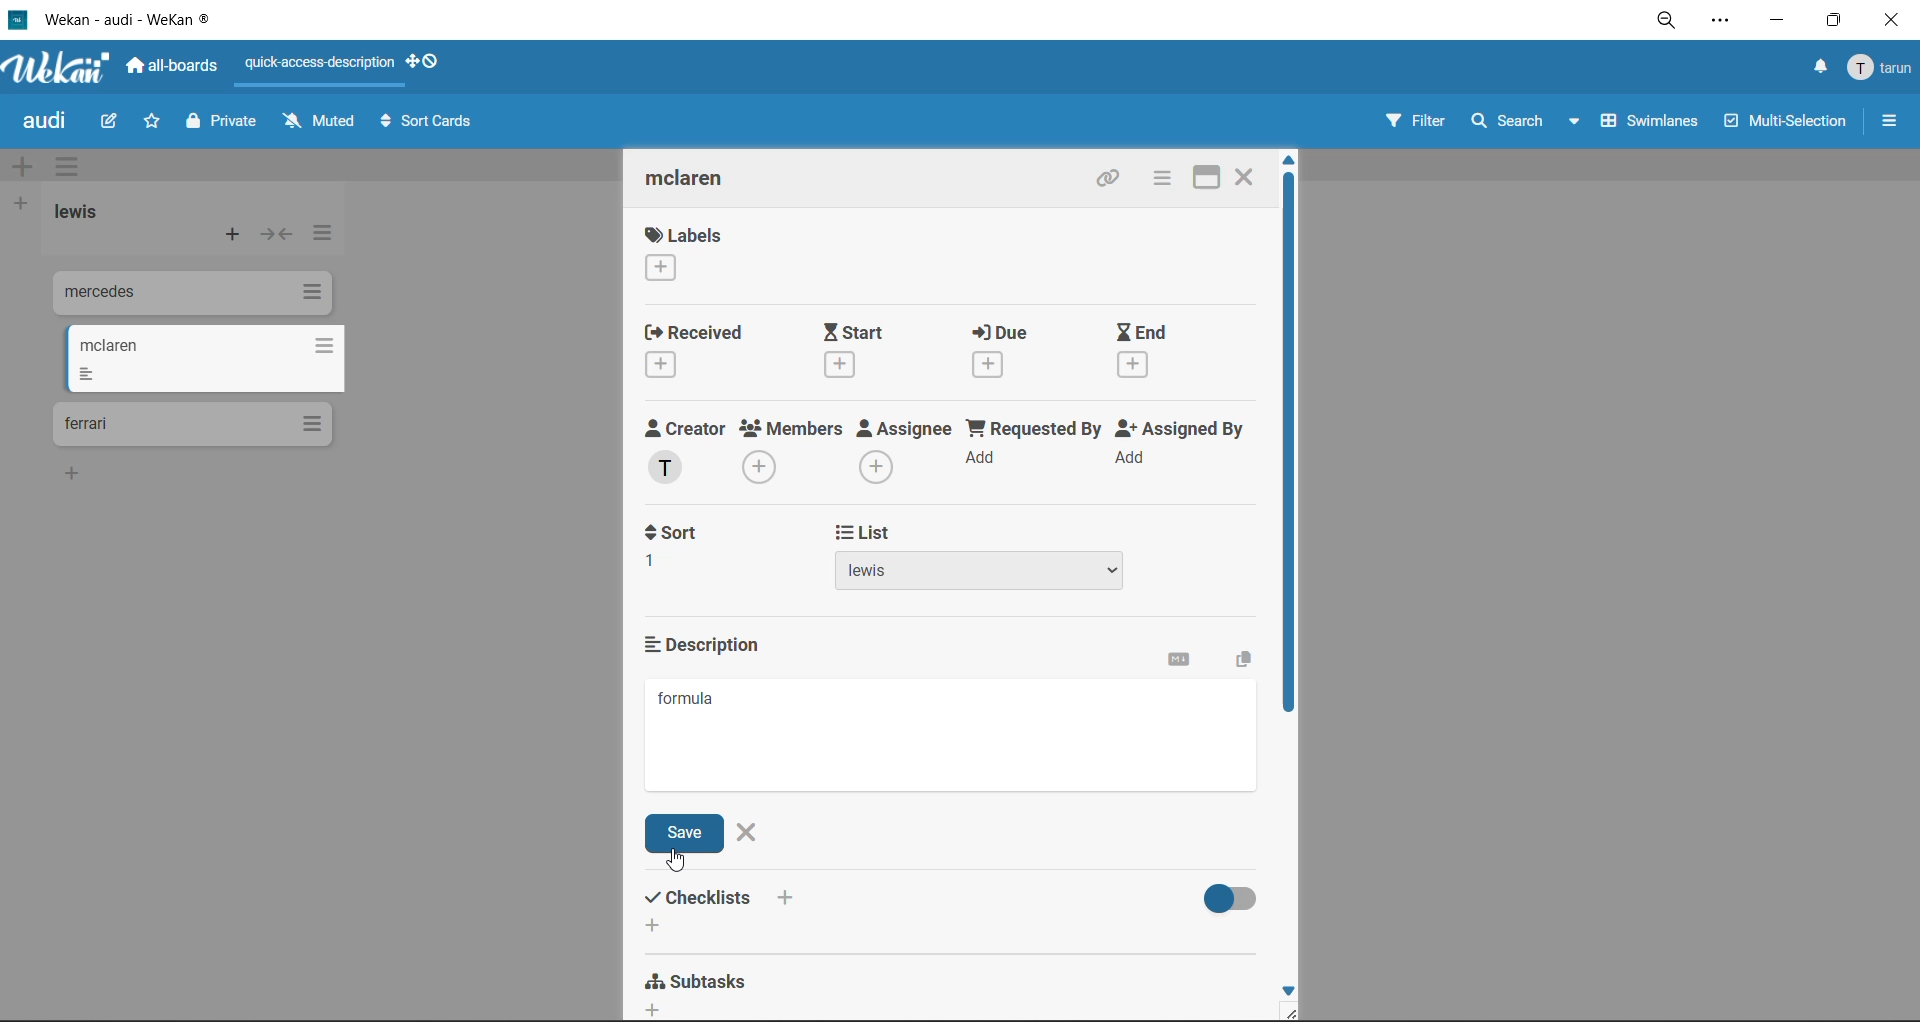 The height and width of the screenshot is (1022, 1920). Describe the element at coordinates (1882, 69) in the screenshot. I see `menu` at that location.